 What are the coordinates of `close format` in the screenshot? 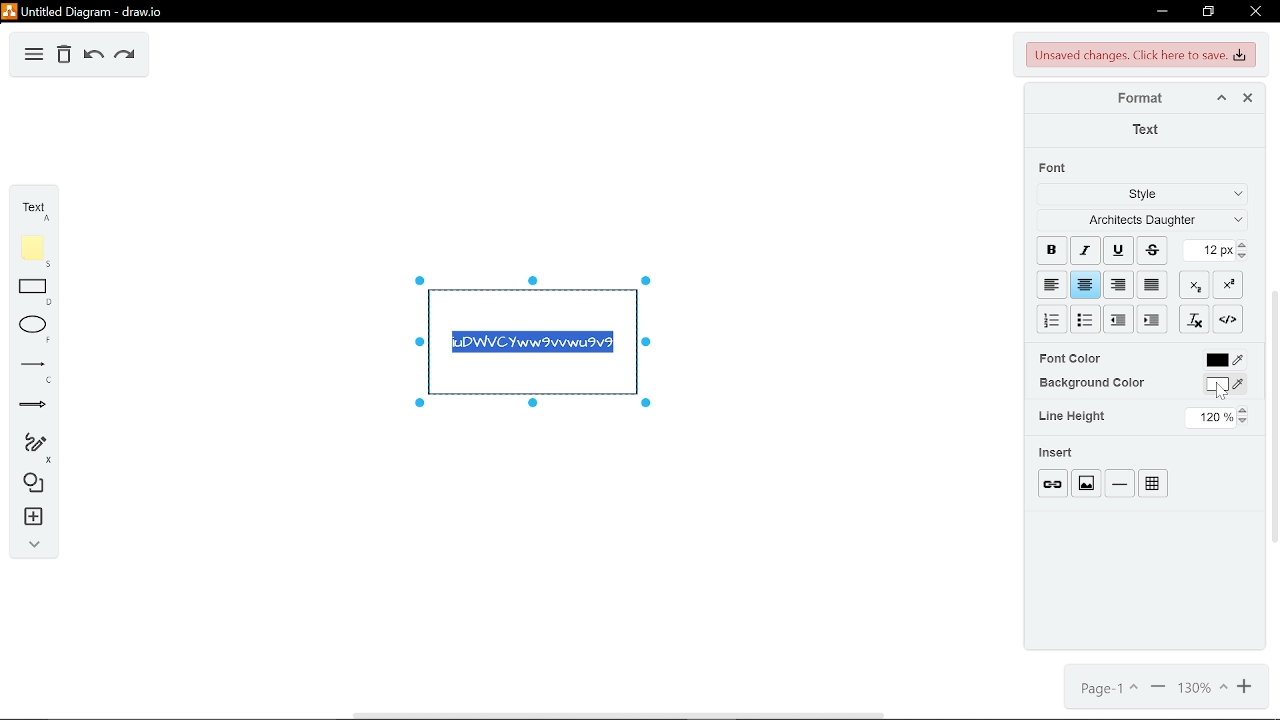 It's located at (1247, 97).